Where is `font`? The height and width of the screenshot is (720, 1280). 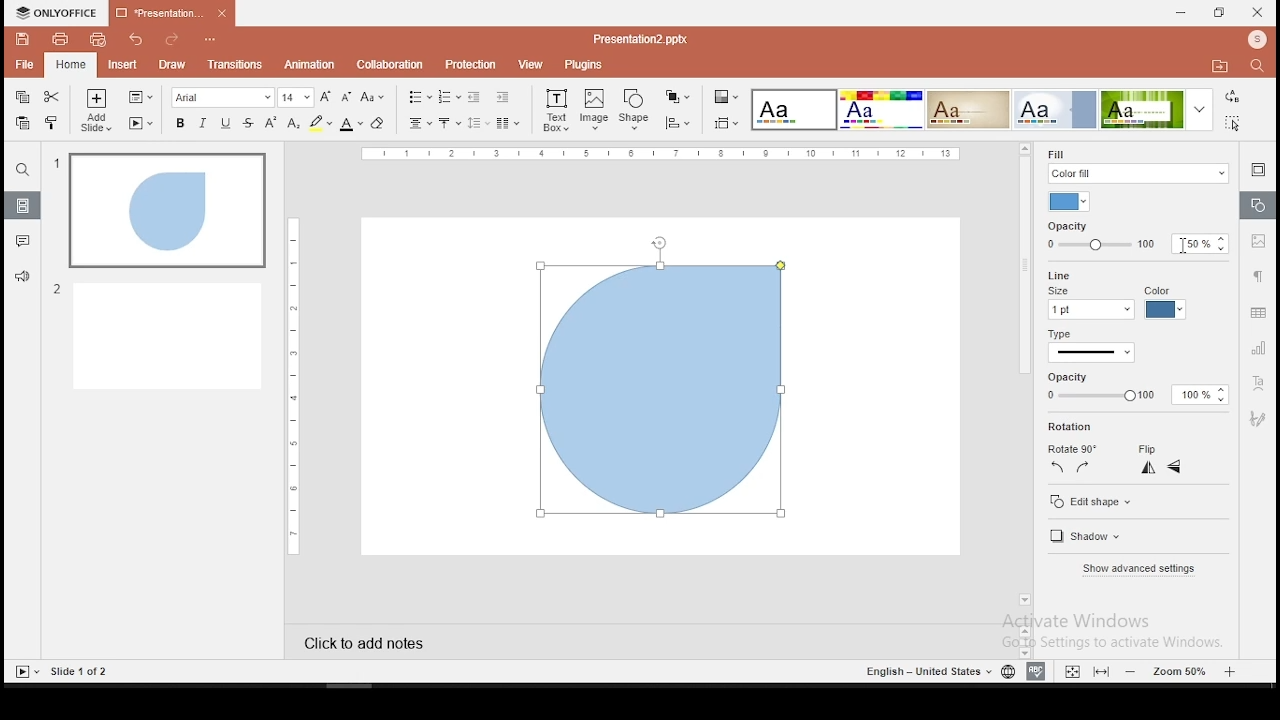
font is located at coordinates (223, 98).